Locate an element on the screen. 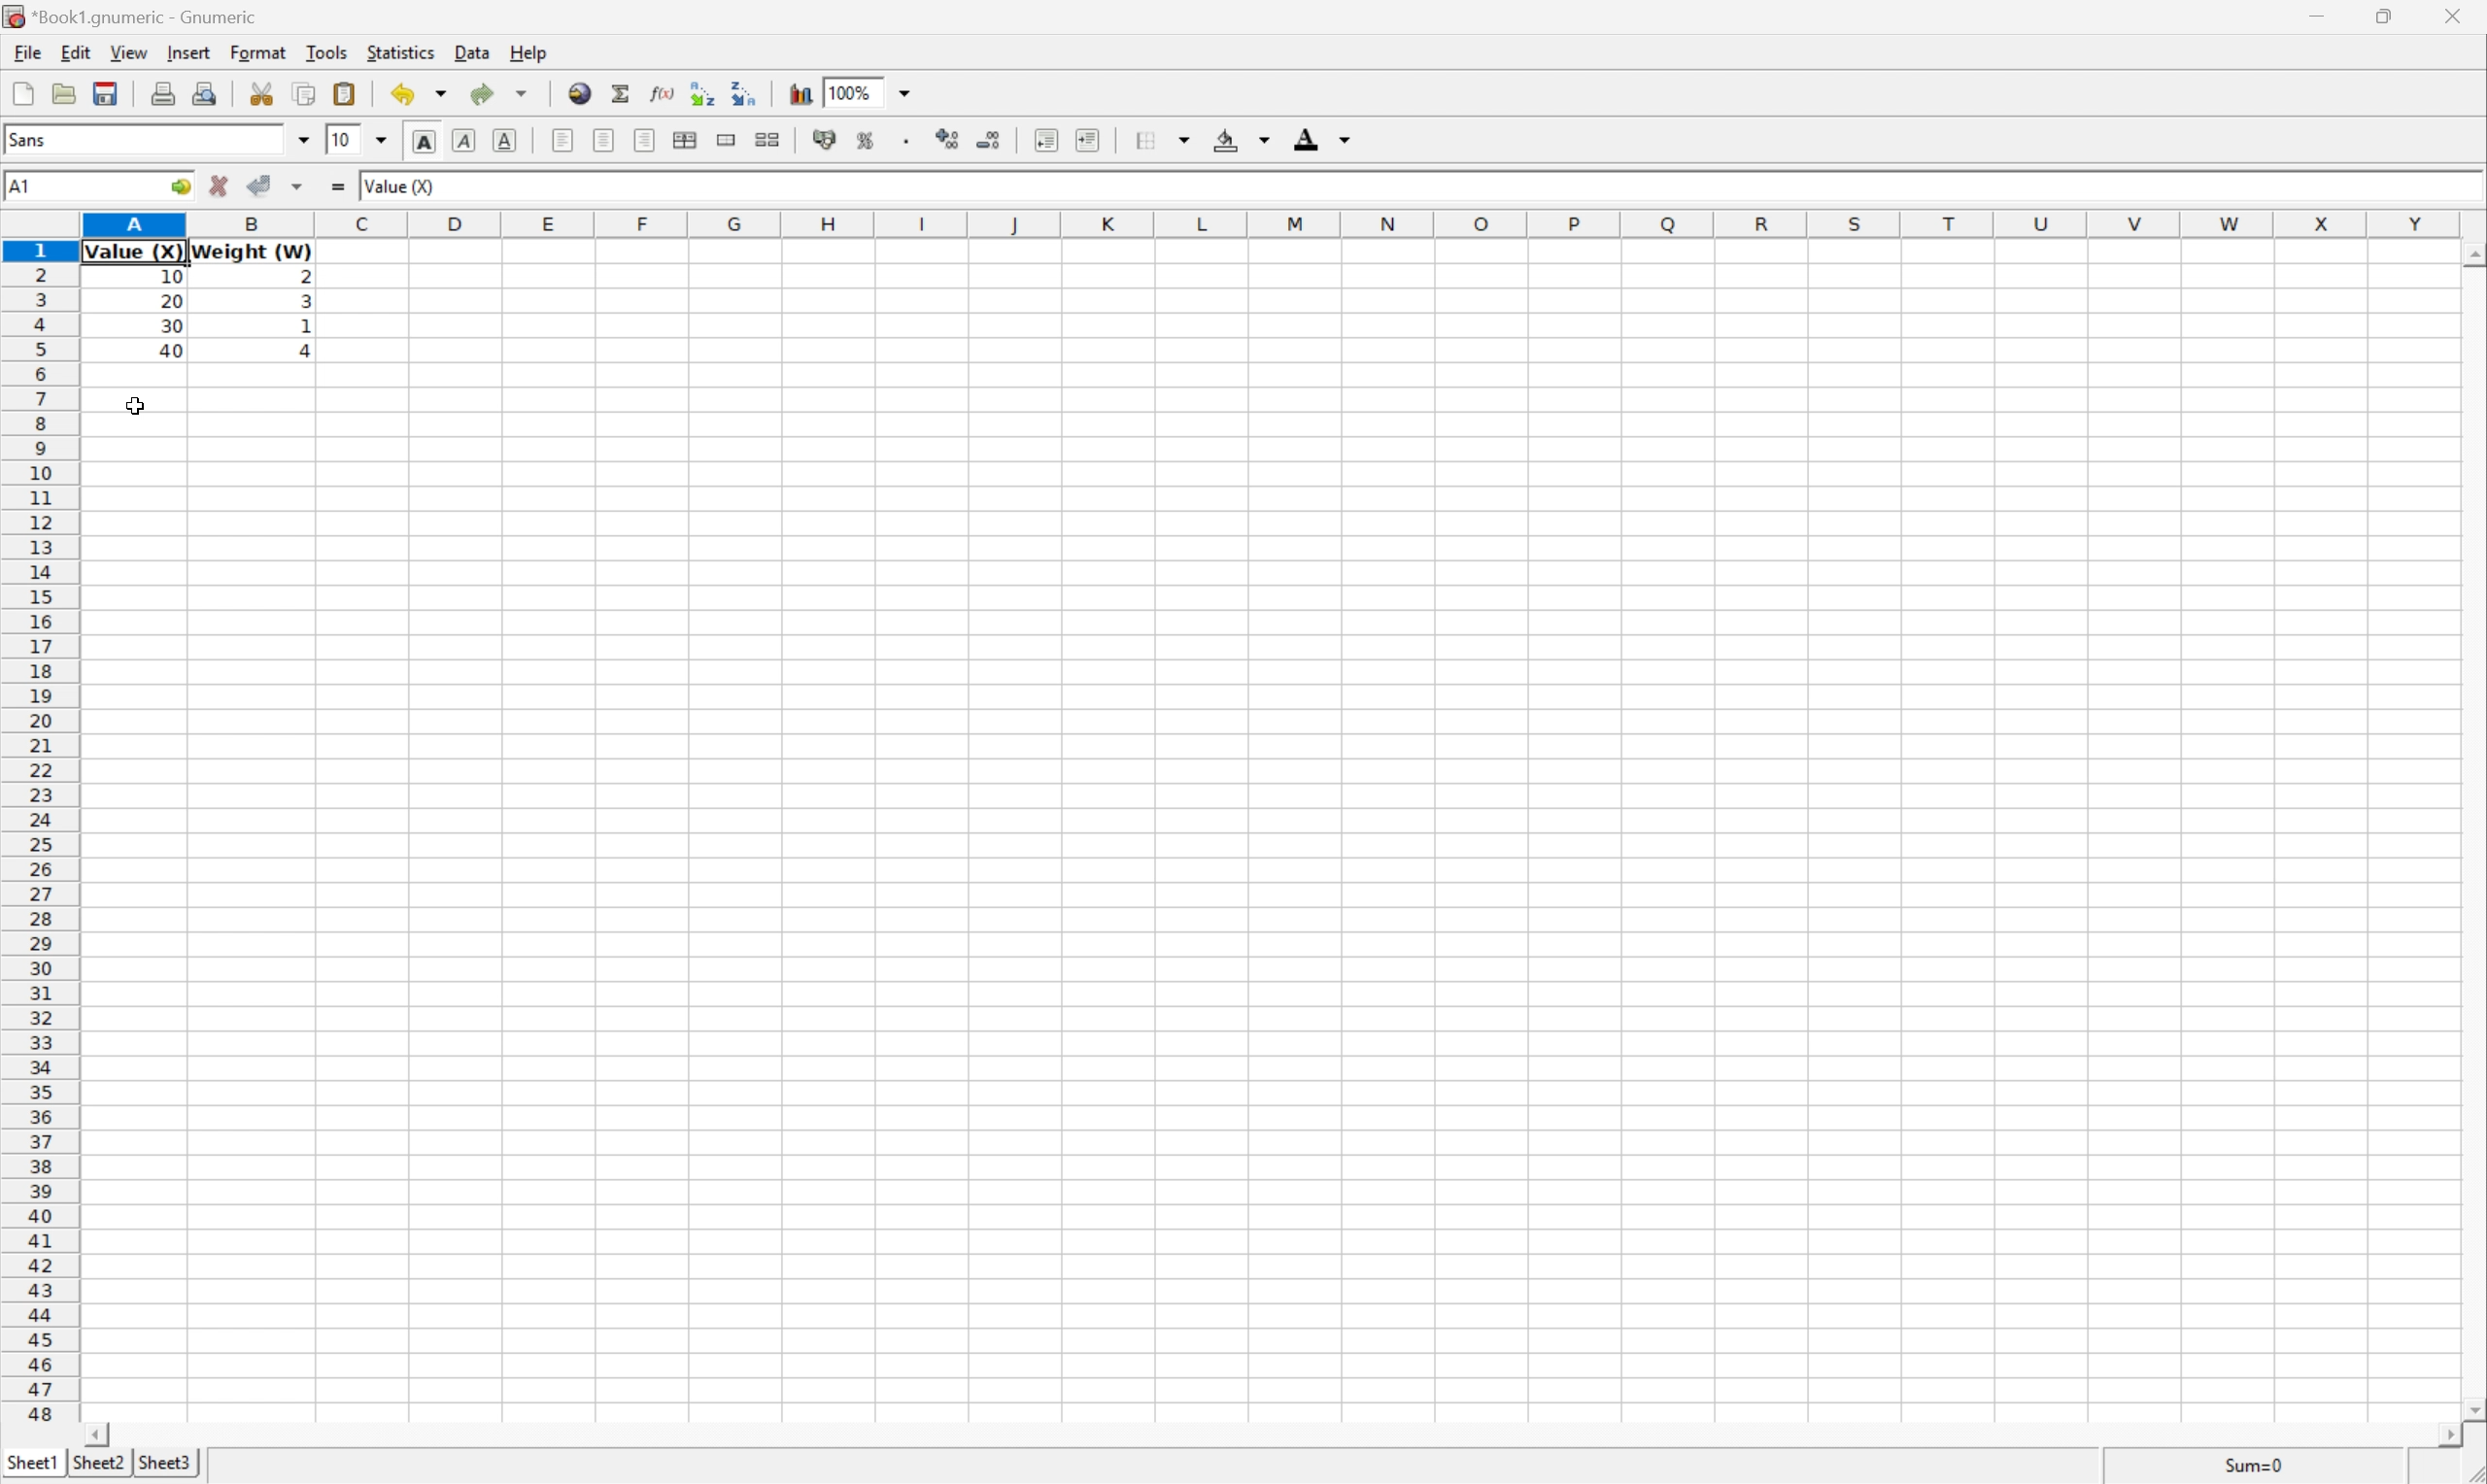  Scroll Right is located at coordinates (2442, 1435).